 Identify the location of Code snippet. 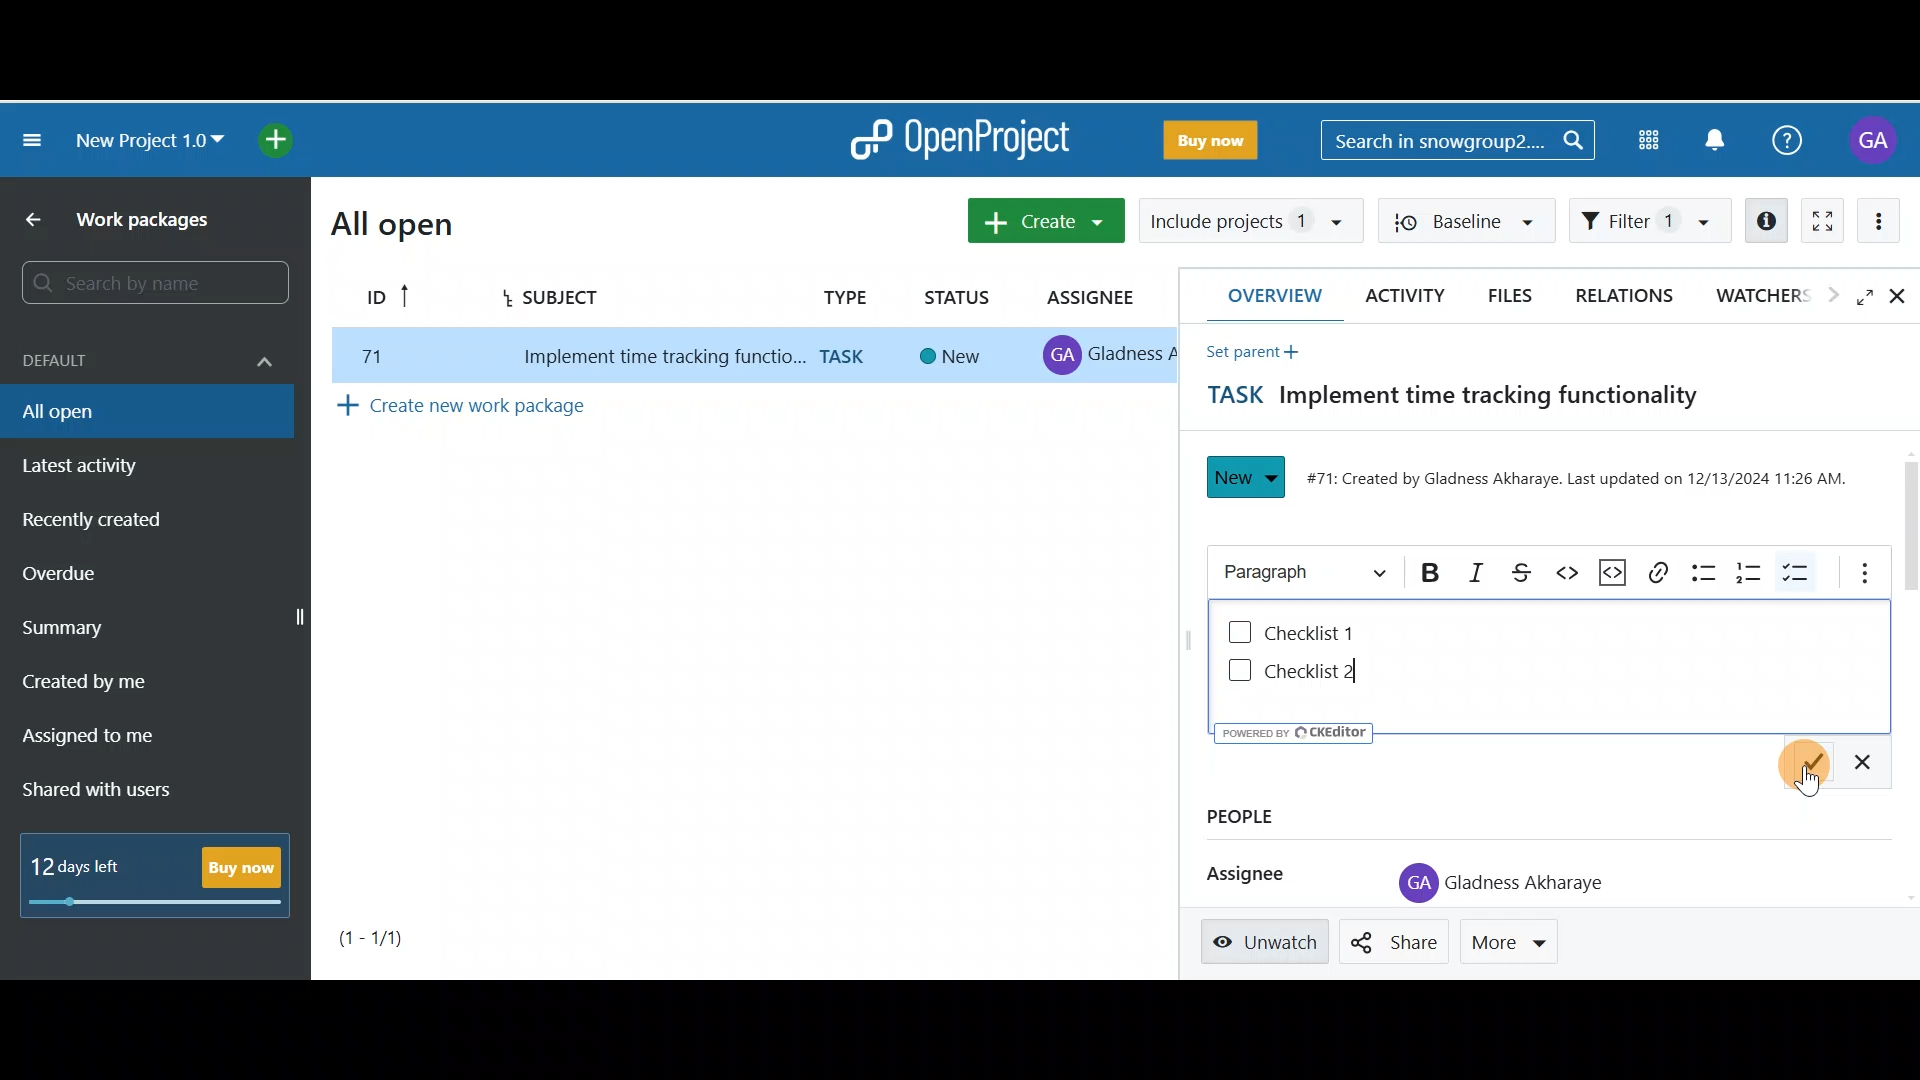
(1618, 570).